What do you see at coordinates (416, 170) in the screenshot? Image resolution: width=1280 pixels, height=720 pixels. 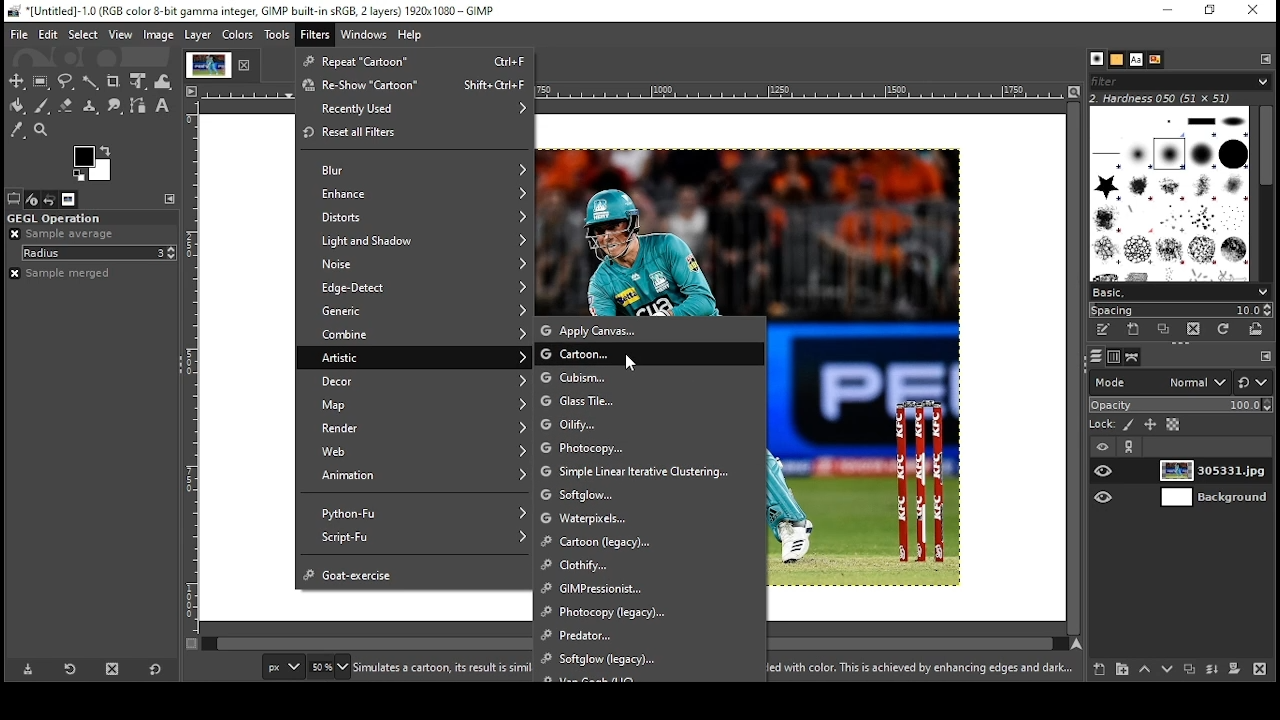 I see `blur` at bounding box center [416, 170].